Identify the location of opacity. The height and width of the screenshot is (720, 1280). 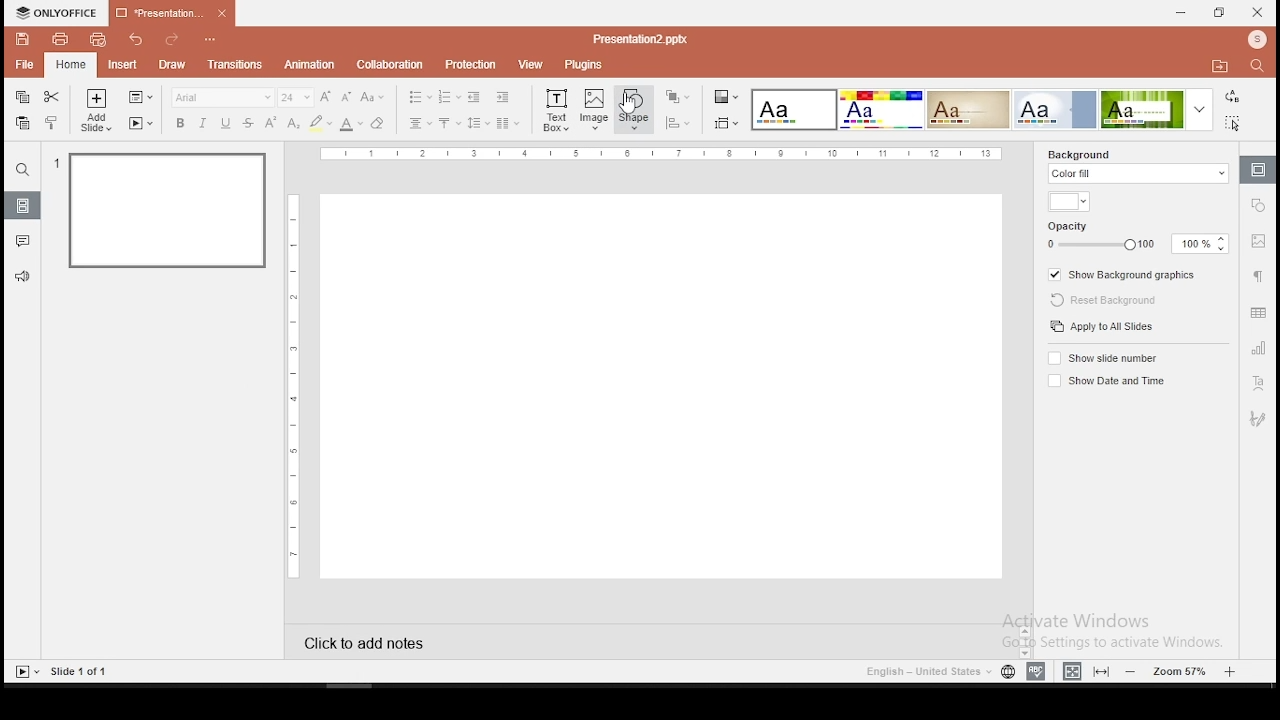
(1135, 236).